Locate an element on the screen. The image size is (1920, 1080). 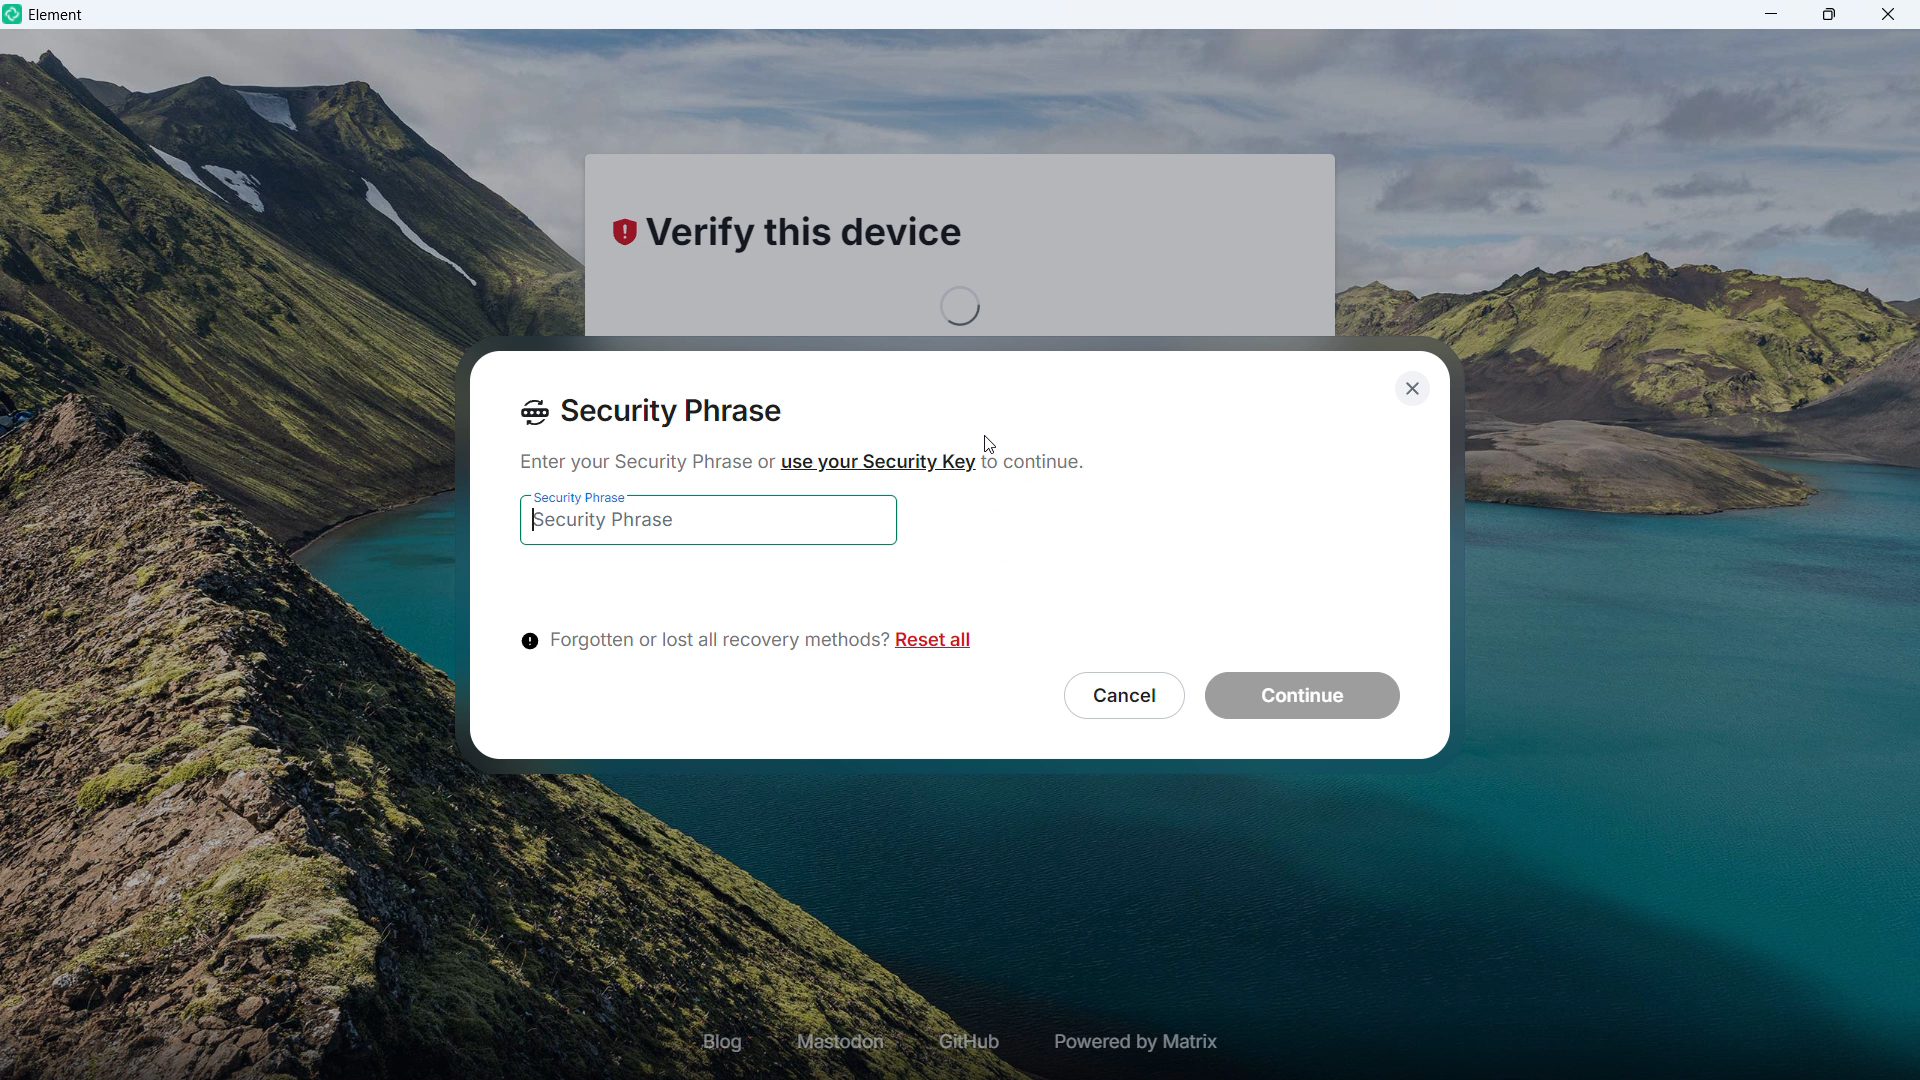
Security phrase  is located at coordinates (653, 413).